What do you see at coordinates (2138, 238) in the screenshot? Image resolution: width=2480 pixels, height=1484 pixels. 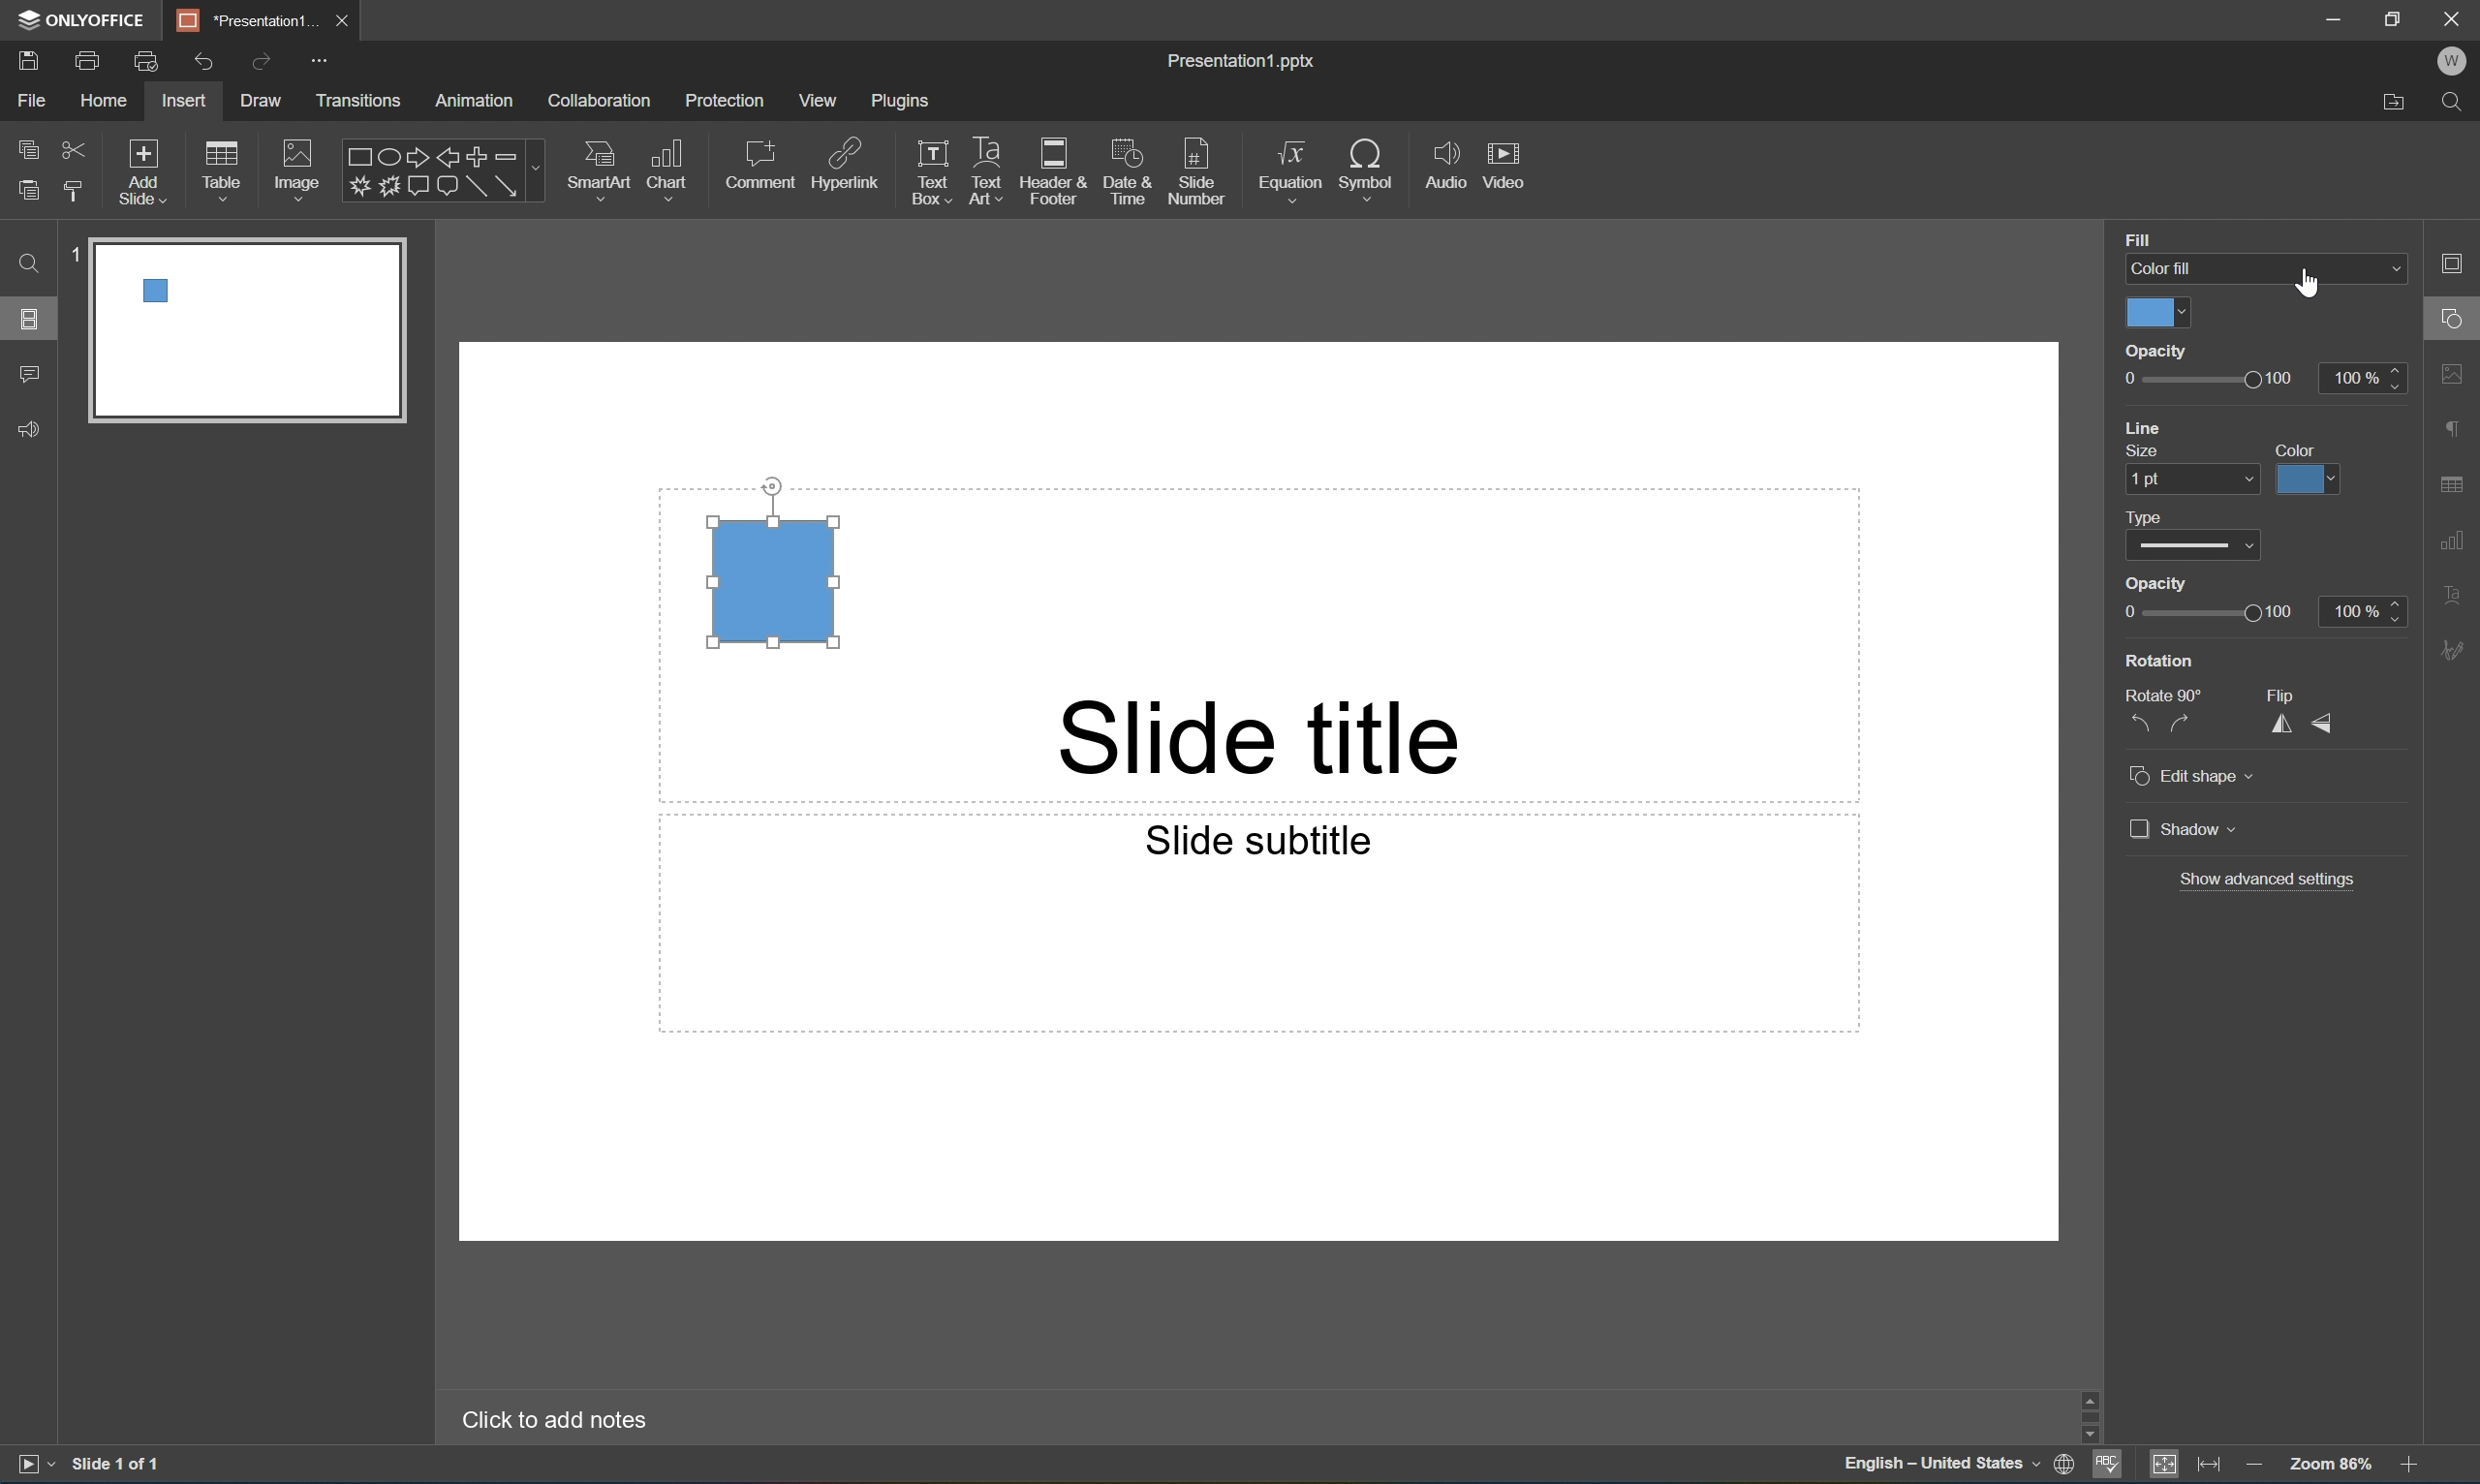 I see `Fill` at bounding box center [2138, 238].